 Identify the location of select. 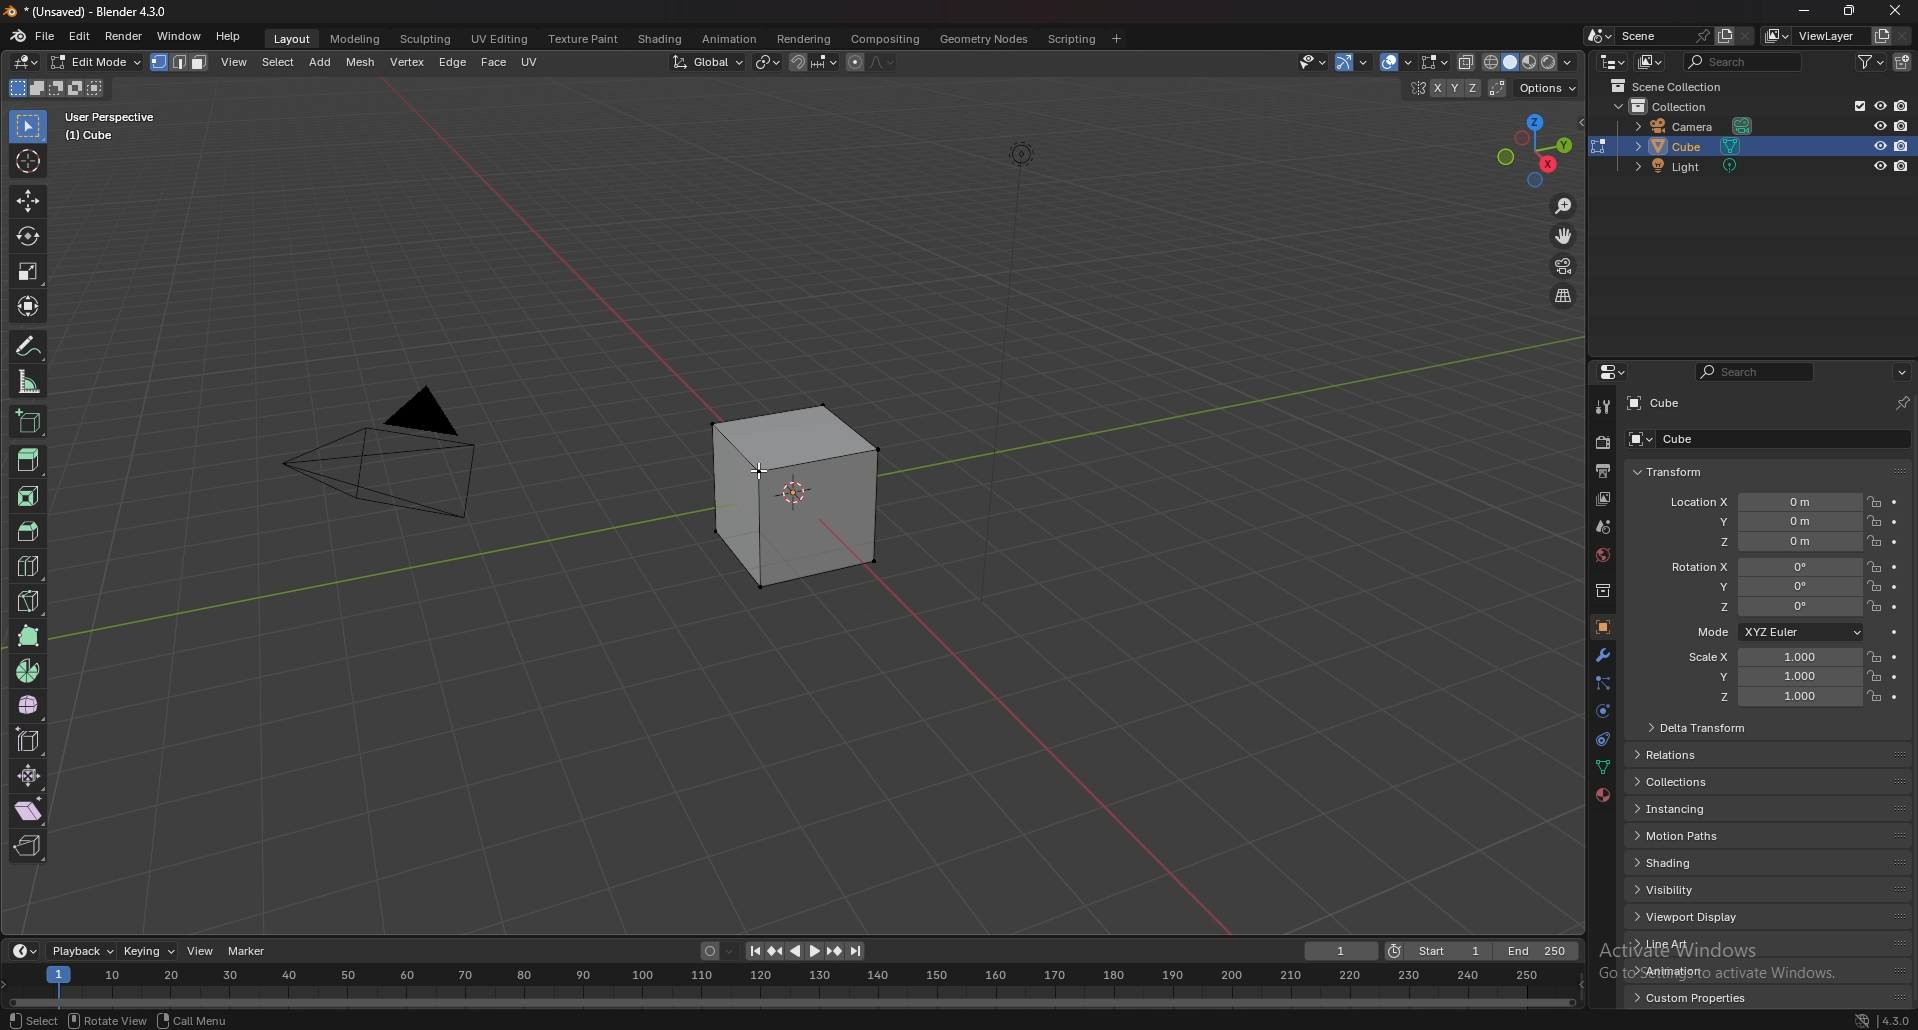
(33, 1021).